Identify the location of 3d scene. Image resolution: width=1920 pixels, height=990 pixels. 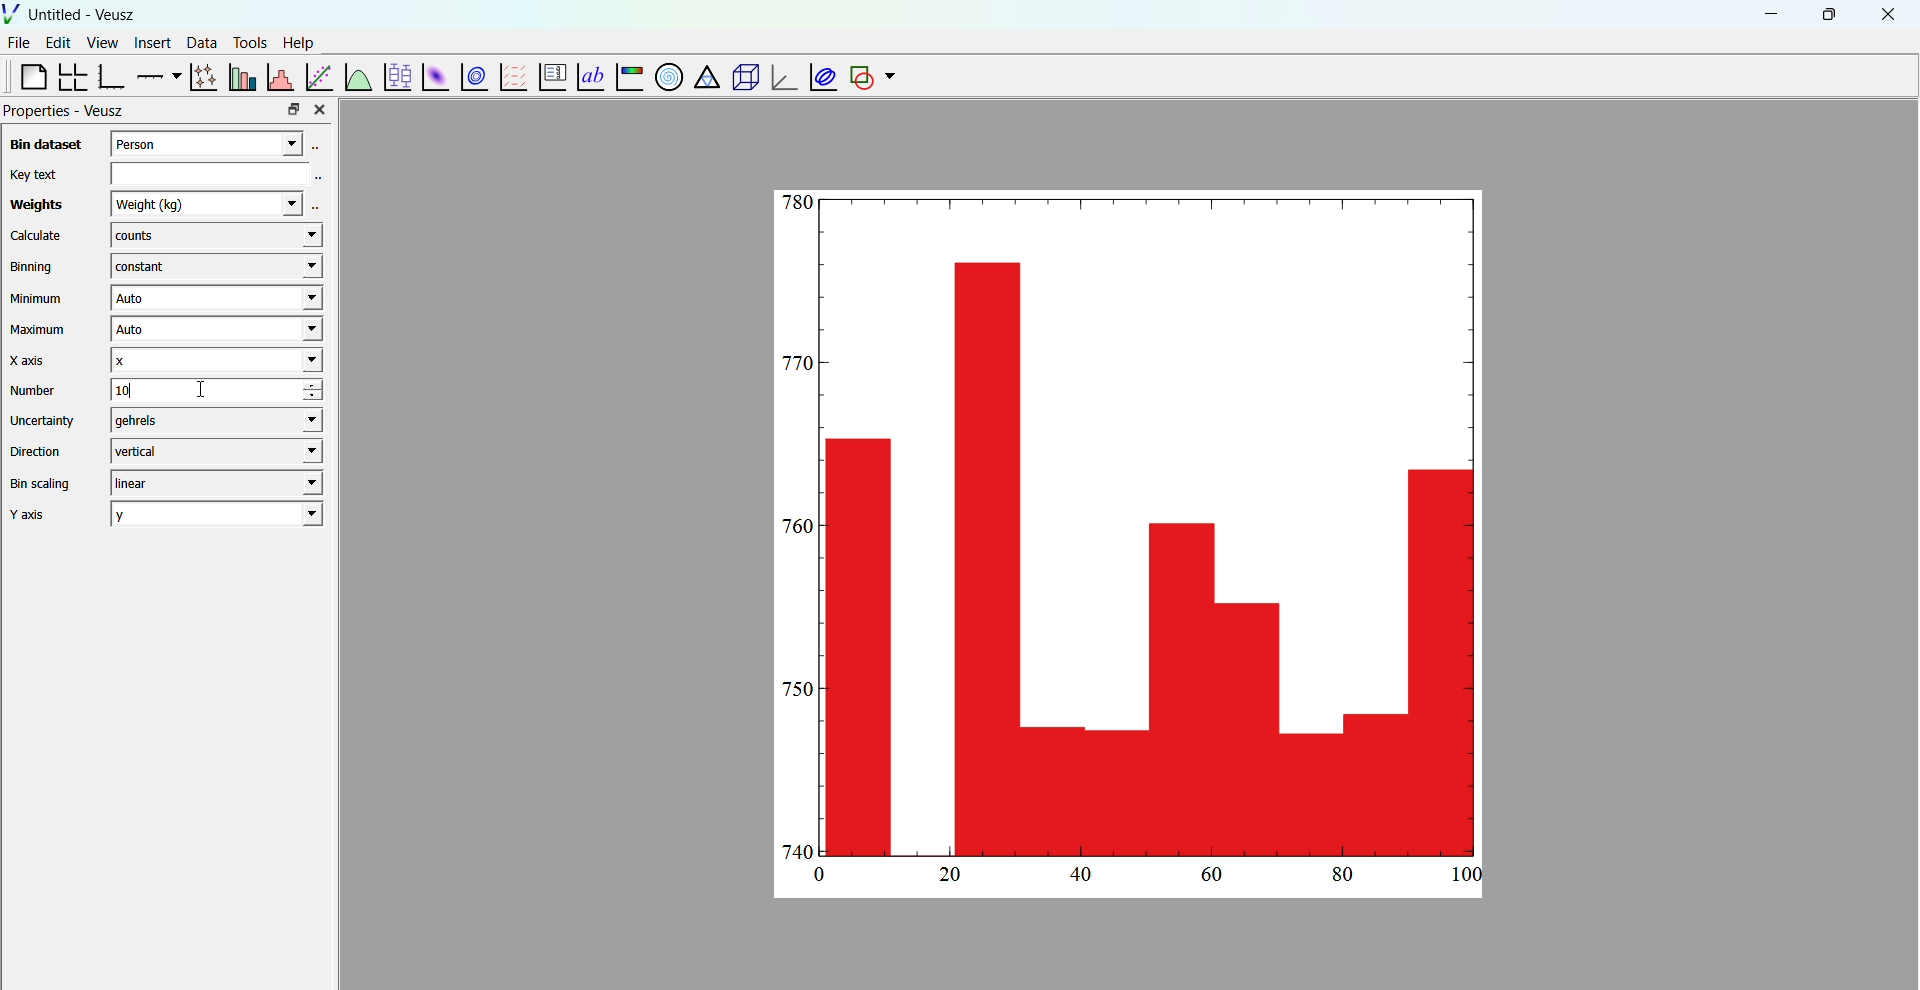
(742, 78).